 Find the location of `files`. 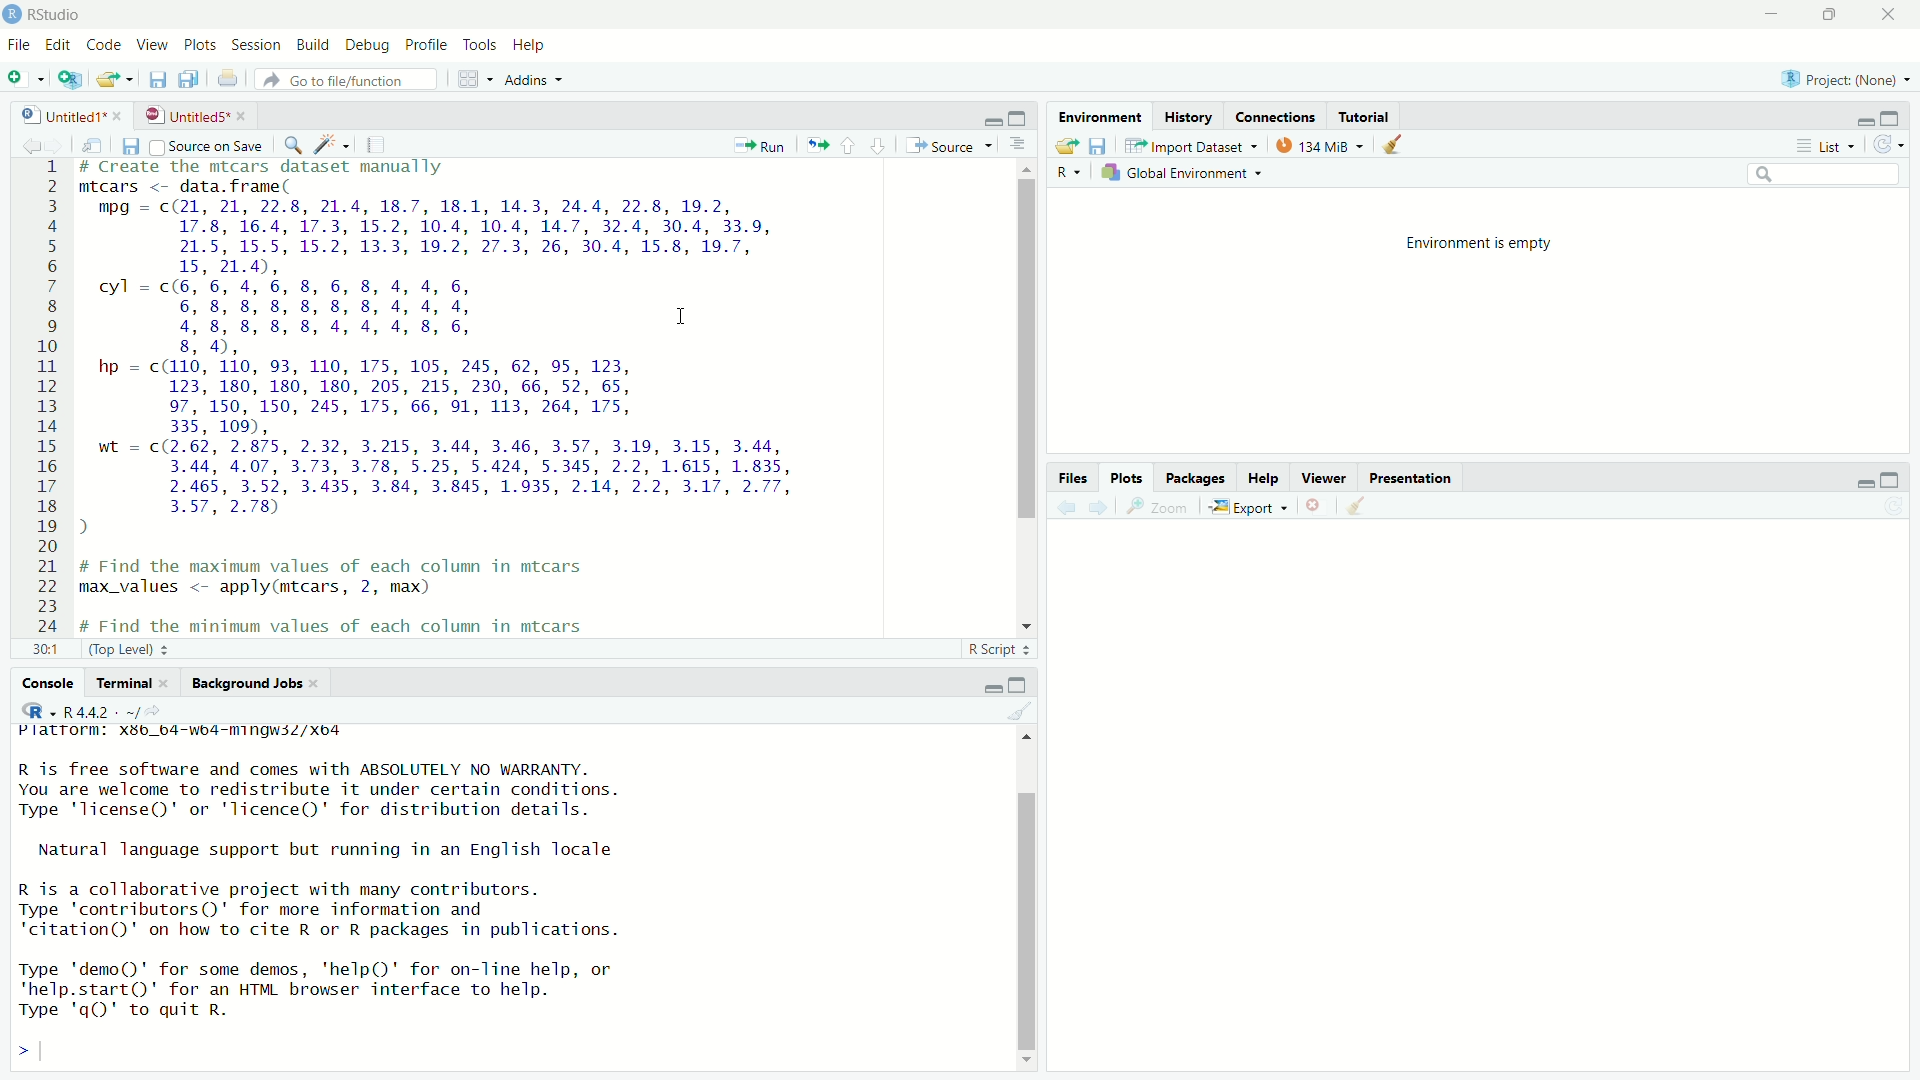

files is located at coordinates (1106, 148).